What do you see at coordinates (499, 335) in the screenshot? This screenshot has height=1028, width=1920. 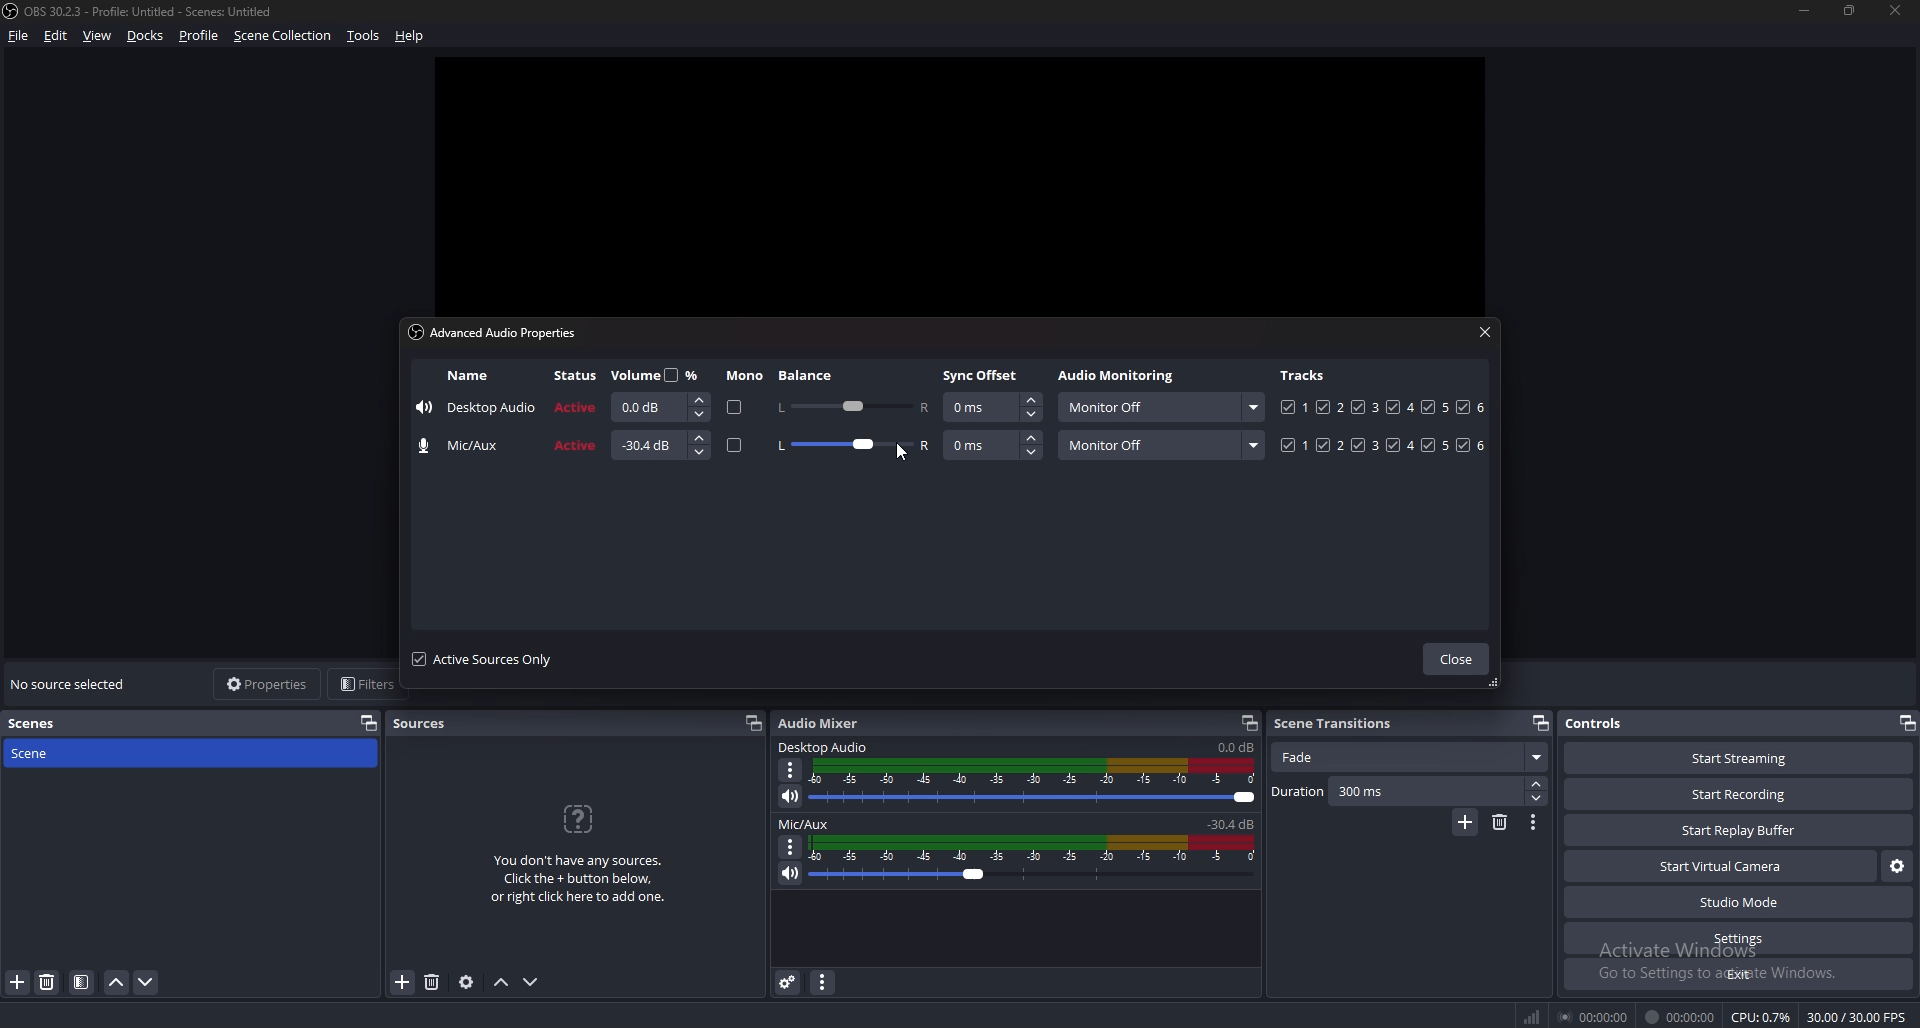 I see `advanced audio properties` at bounding box center [499, 335].